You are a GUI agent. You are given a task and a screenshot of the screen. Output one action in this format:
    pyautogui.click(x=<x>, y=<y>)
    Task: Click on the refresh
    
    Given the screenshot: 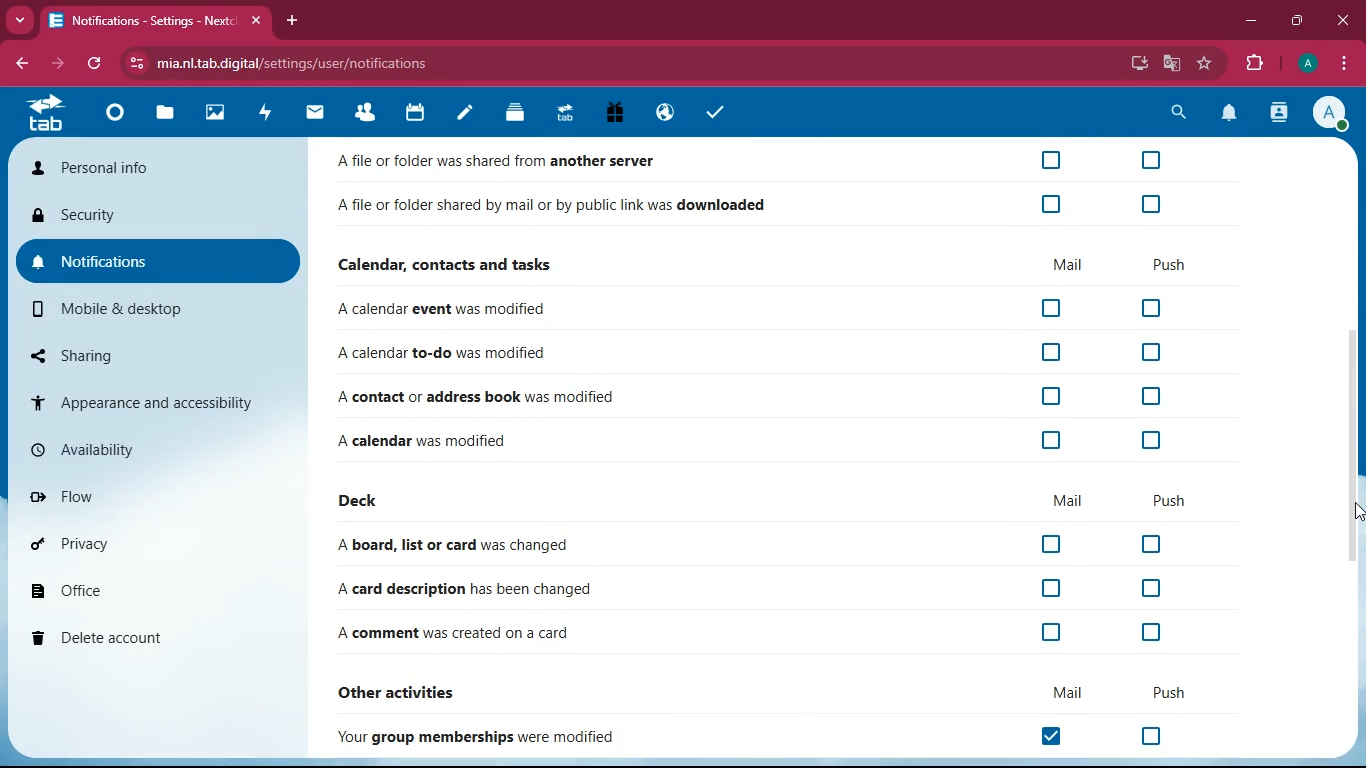 What is the action you would take?
    pyautogui.click(x=95, y=65)
    